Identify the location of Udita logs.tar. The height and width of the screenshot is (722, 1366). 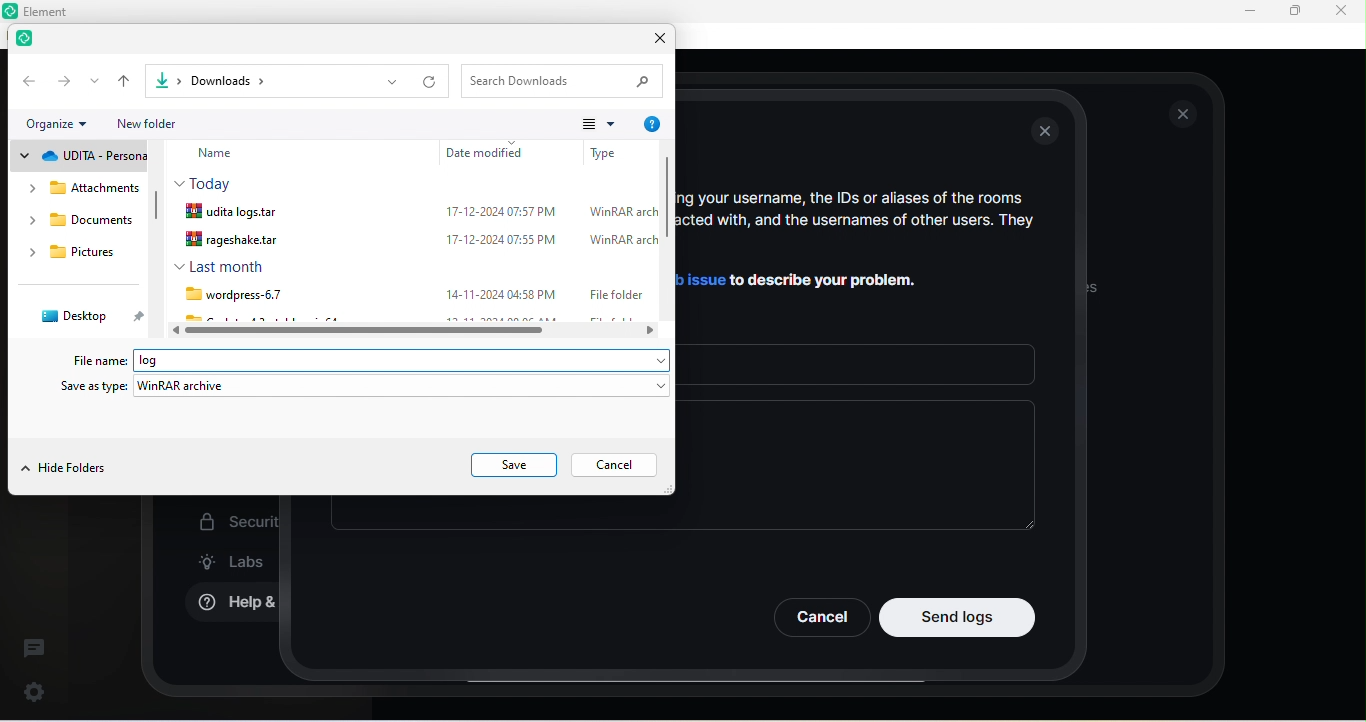
(238, 211).